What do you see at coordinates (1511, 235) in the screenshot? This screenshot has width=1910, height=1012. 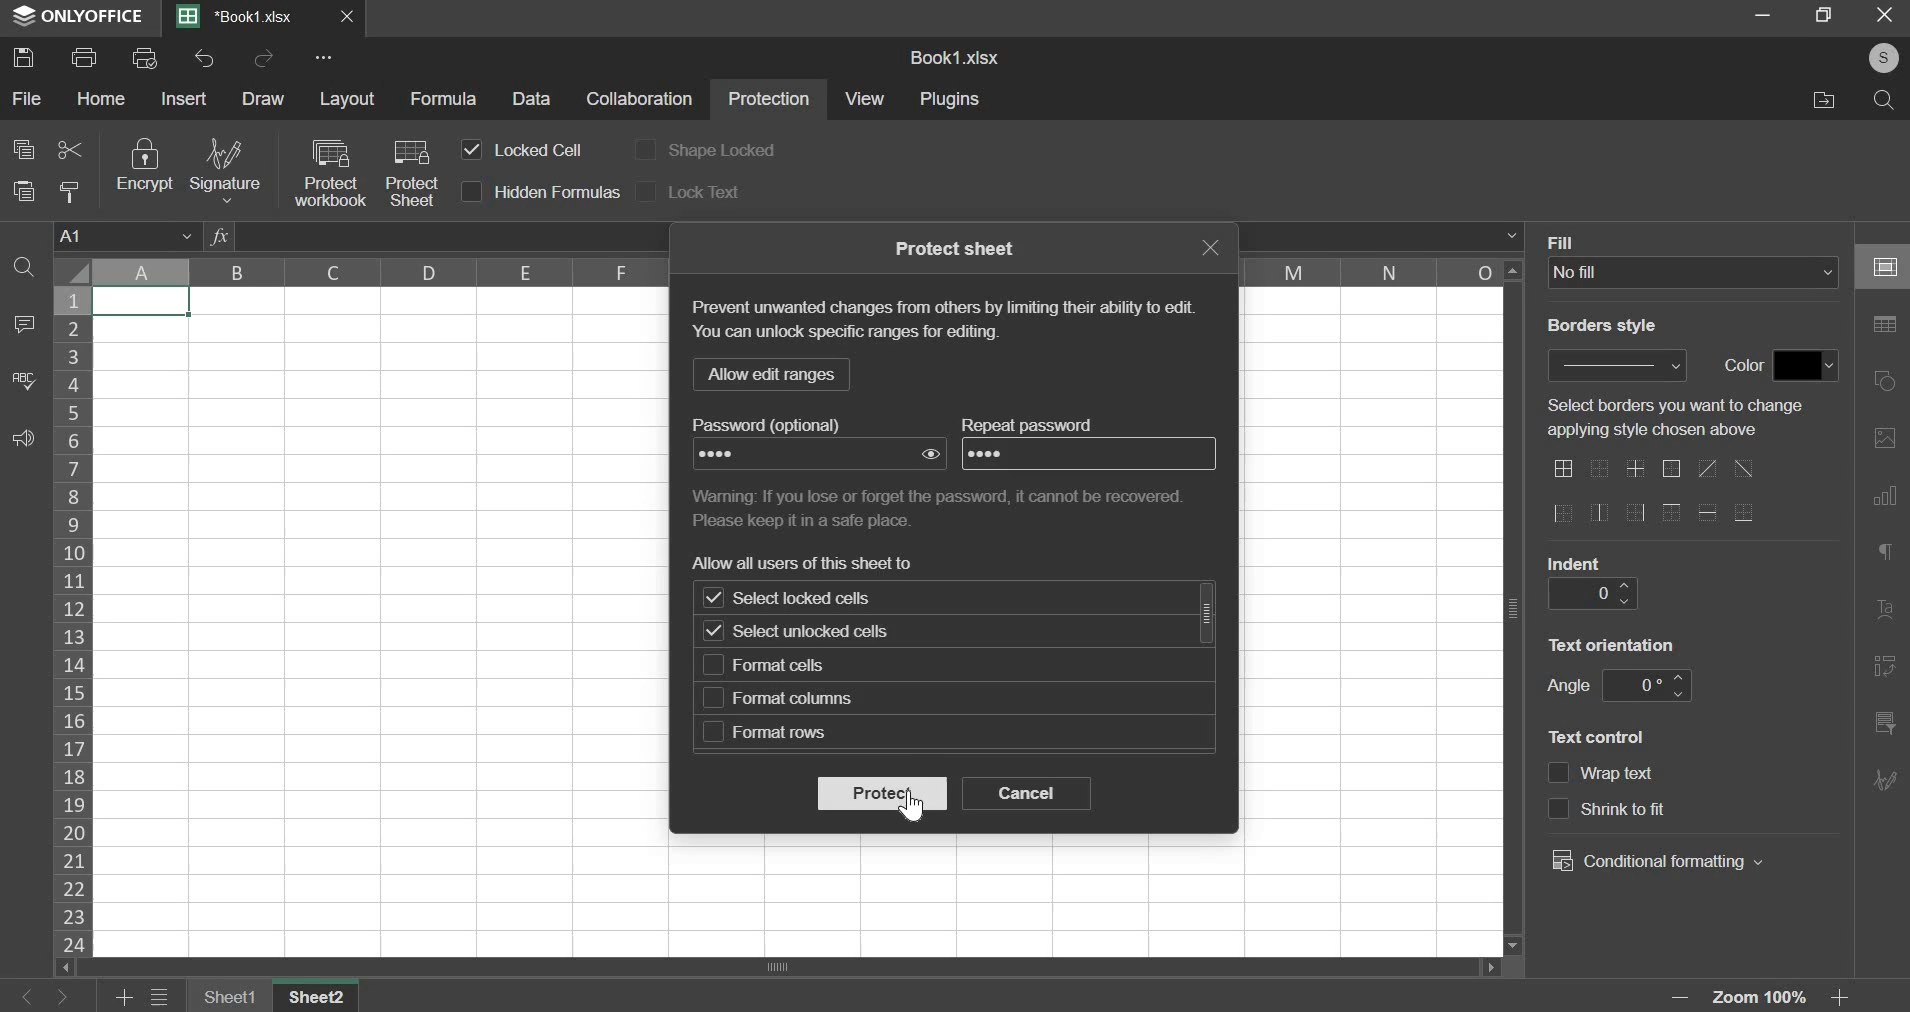 I see `formula bar` at bounding box center [1511, 235].